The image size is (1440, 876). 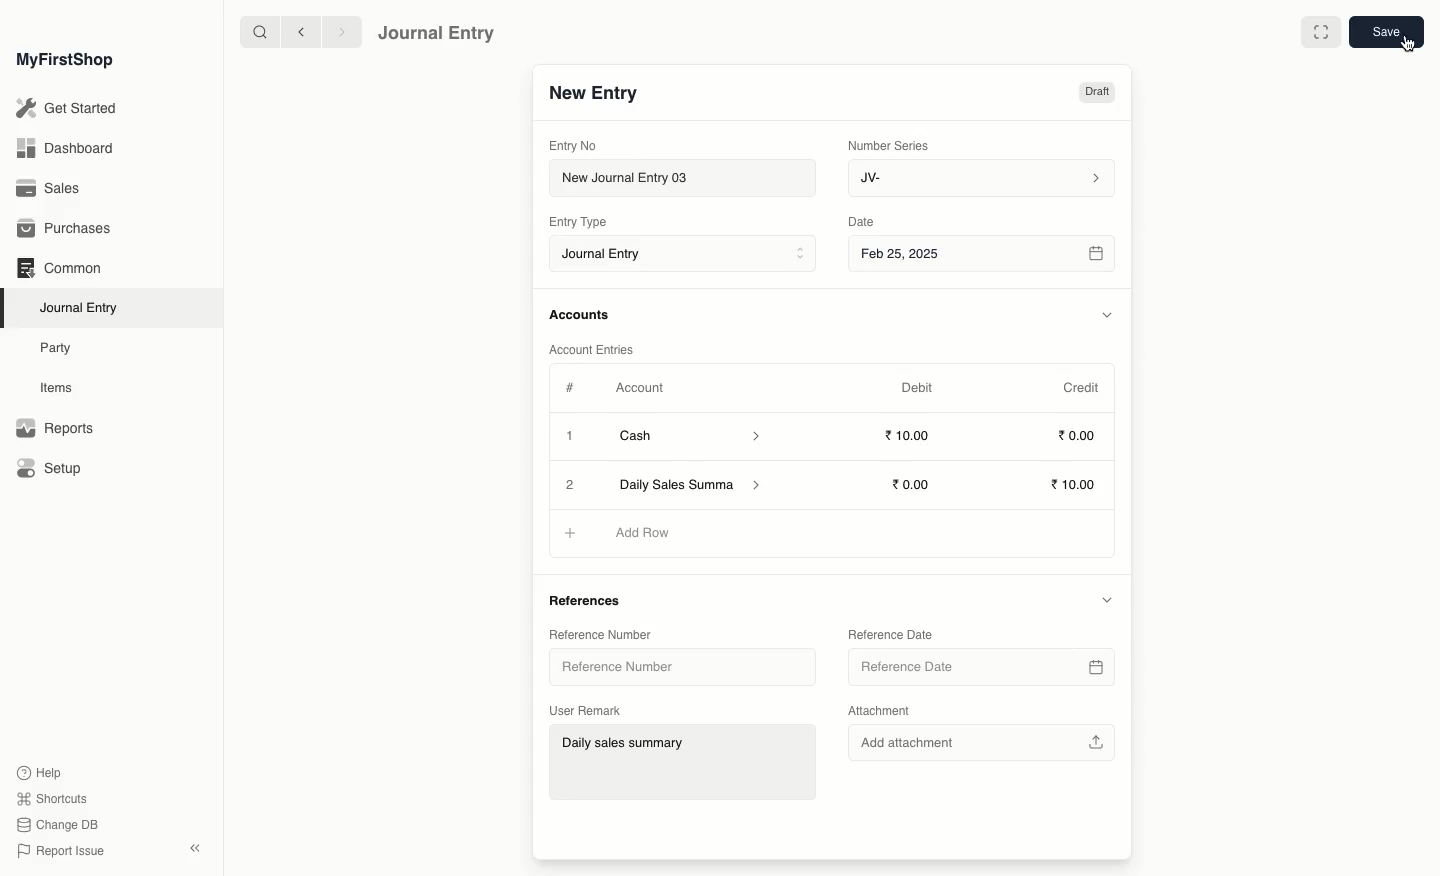 I want to click on User Remark, so click(x=589, y=708).